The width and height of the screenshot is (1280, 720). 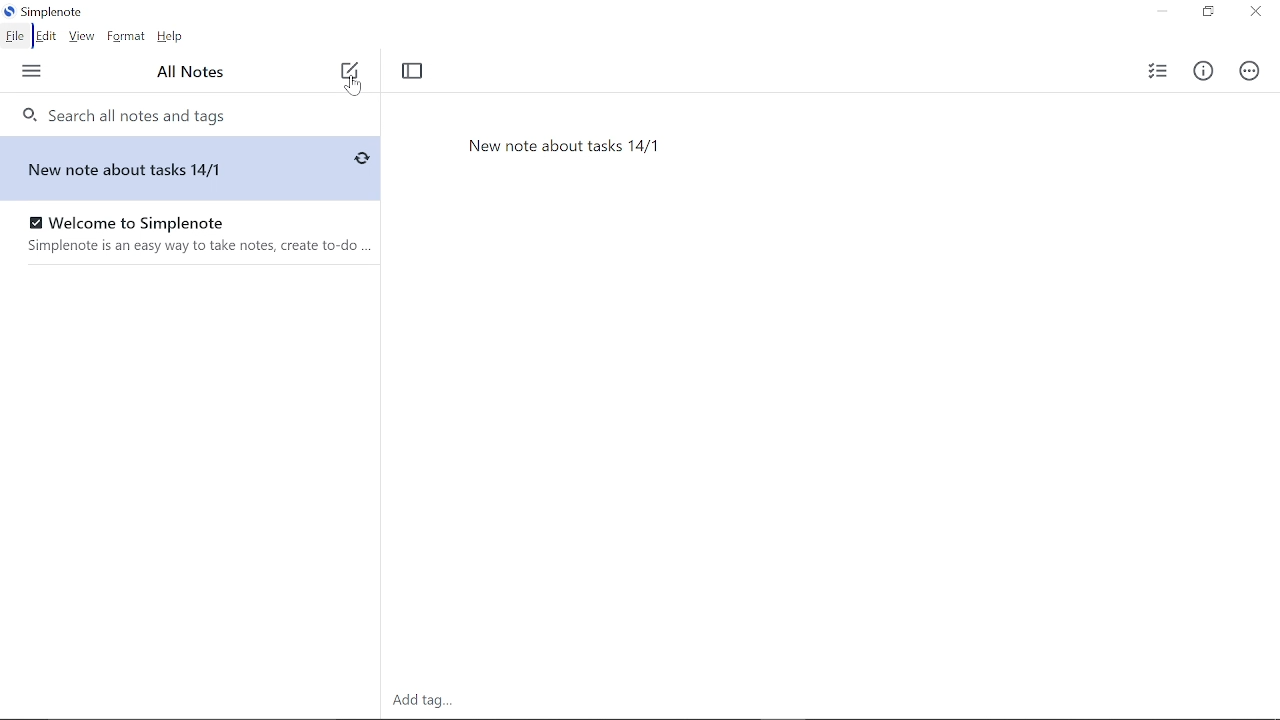 What do you see at coordinates (1154, 71) in the screenshot?
I see `Insert checklist` at bounding box center [1154, 71].